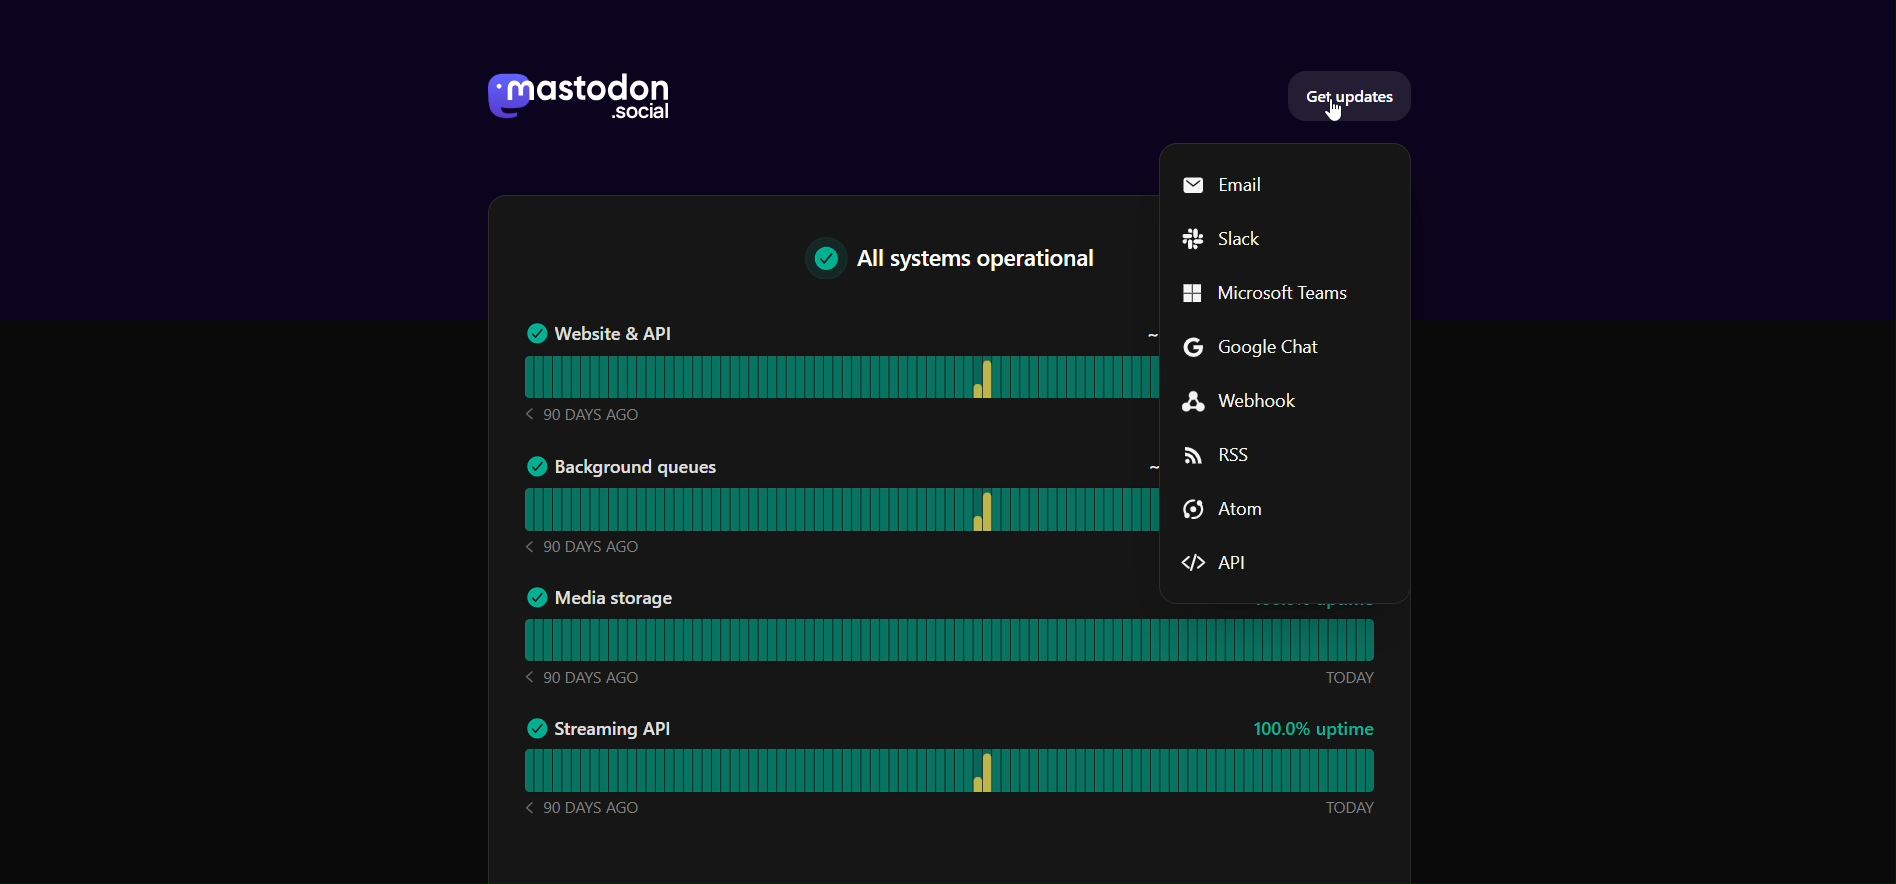  What do you see at coordinates (1228, 239) in the screenshot?
I see `Slack` at bounding box center [1228, 239].